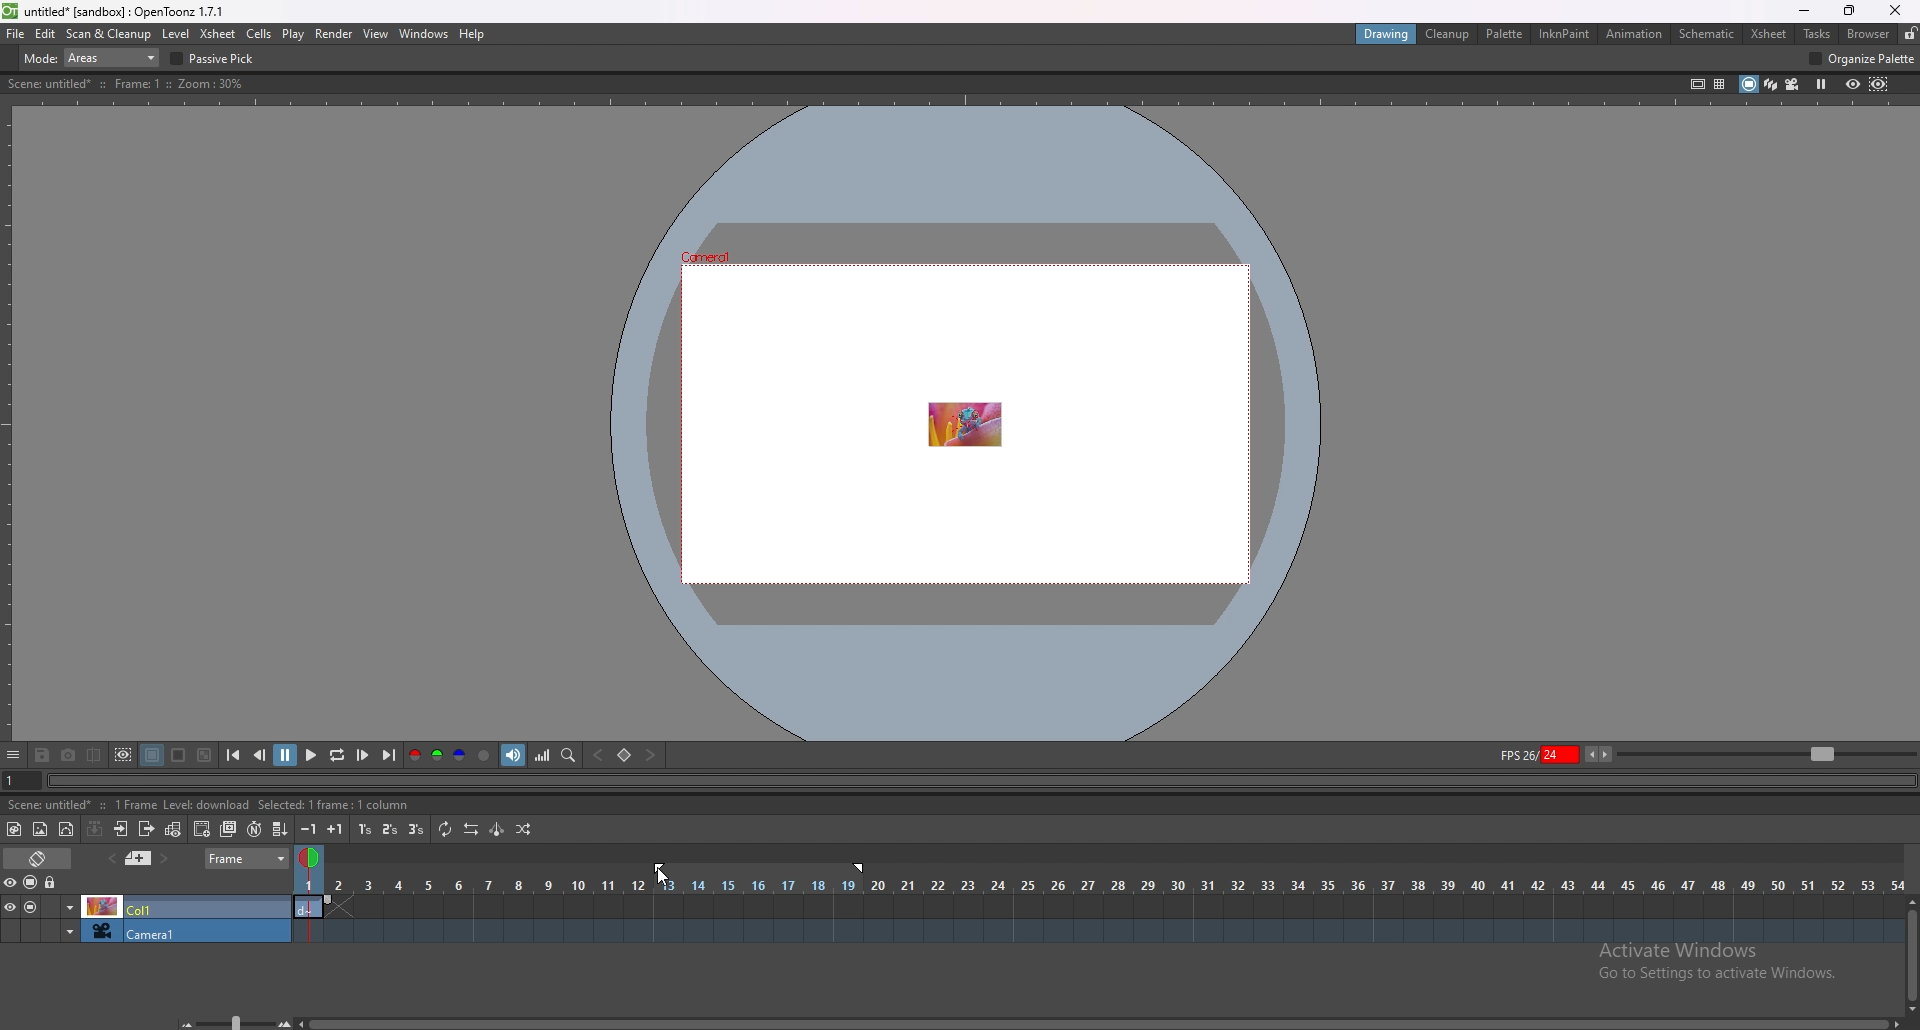 Image resolution: width=1920 pixels, height=1030 pixels. I want to click on start frame, so click(661, 866).